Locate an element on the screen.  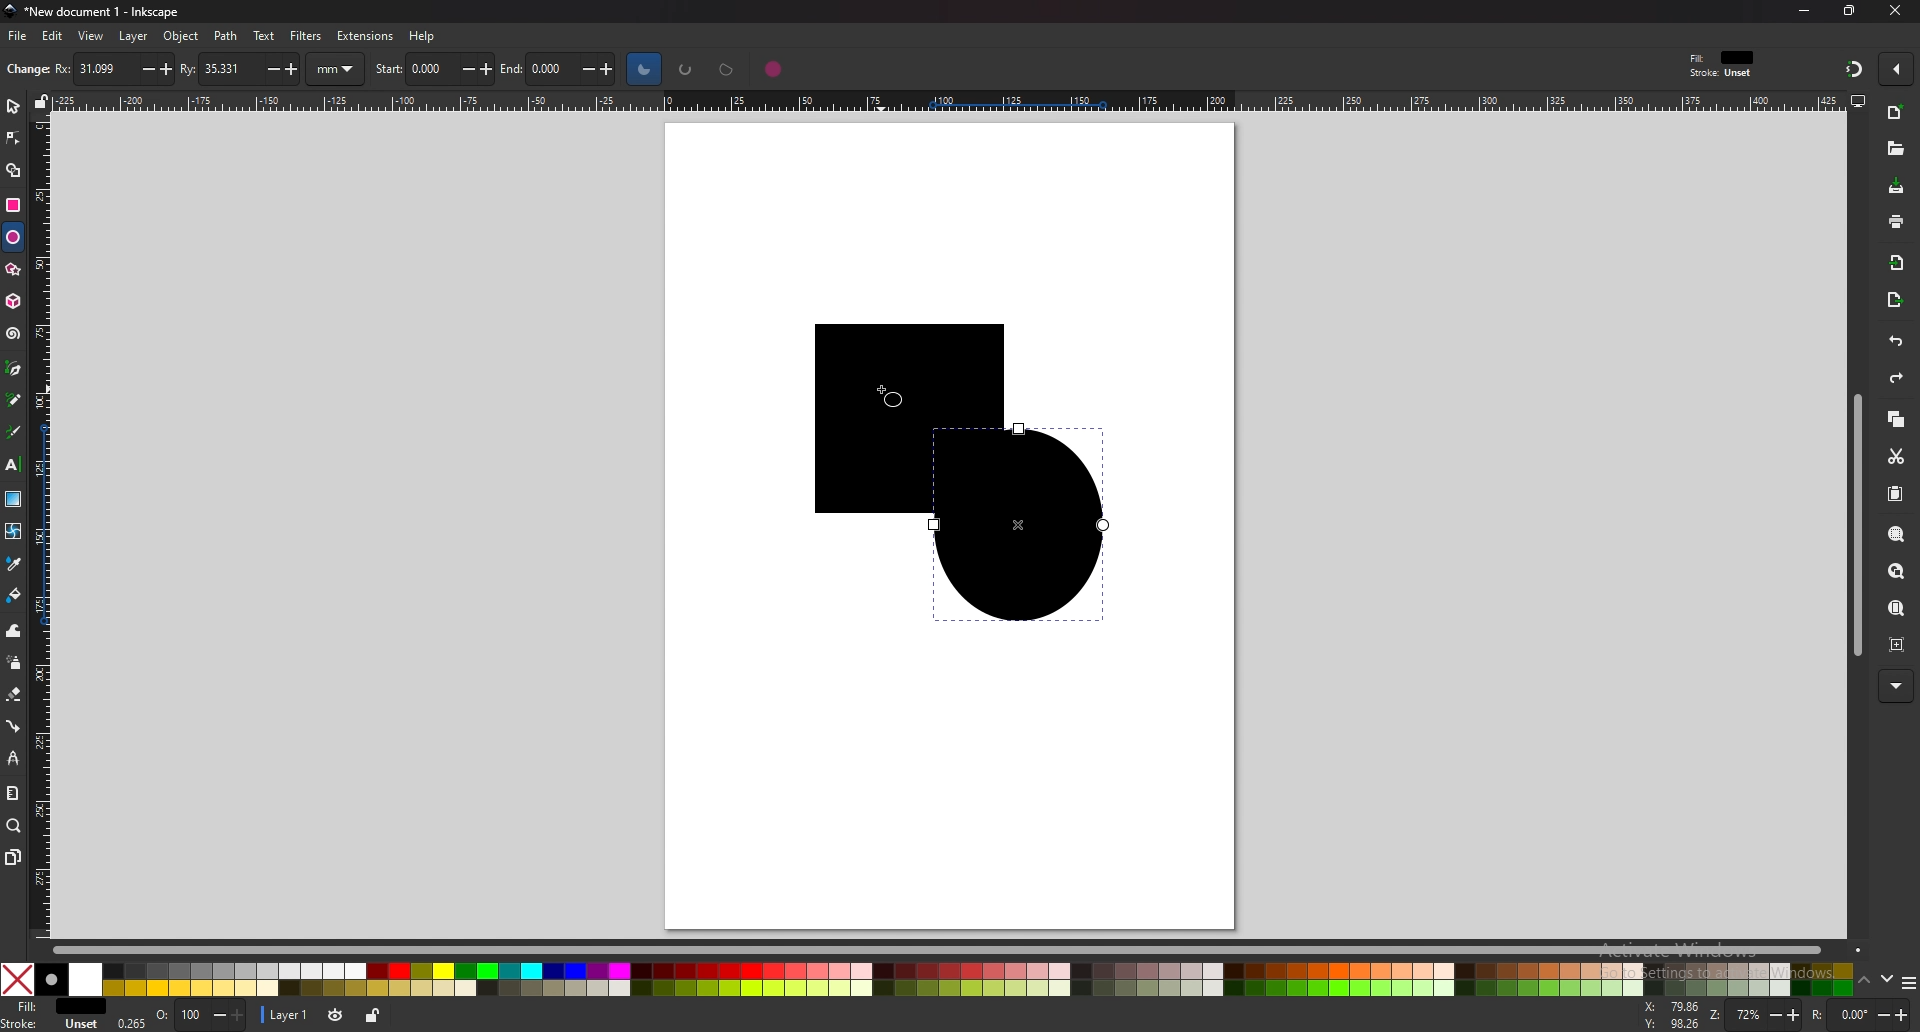
zoom selection is located at coordinates (1898, 532).